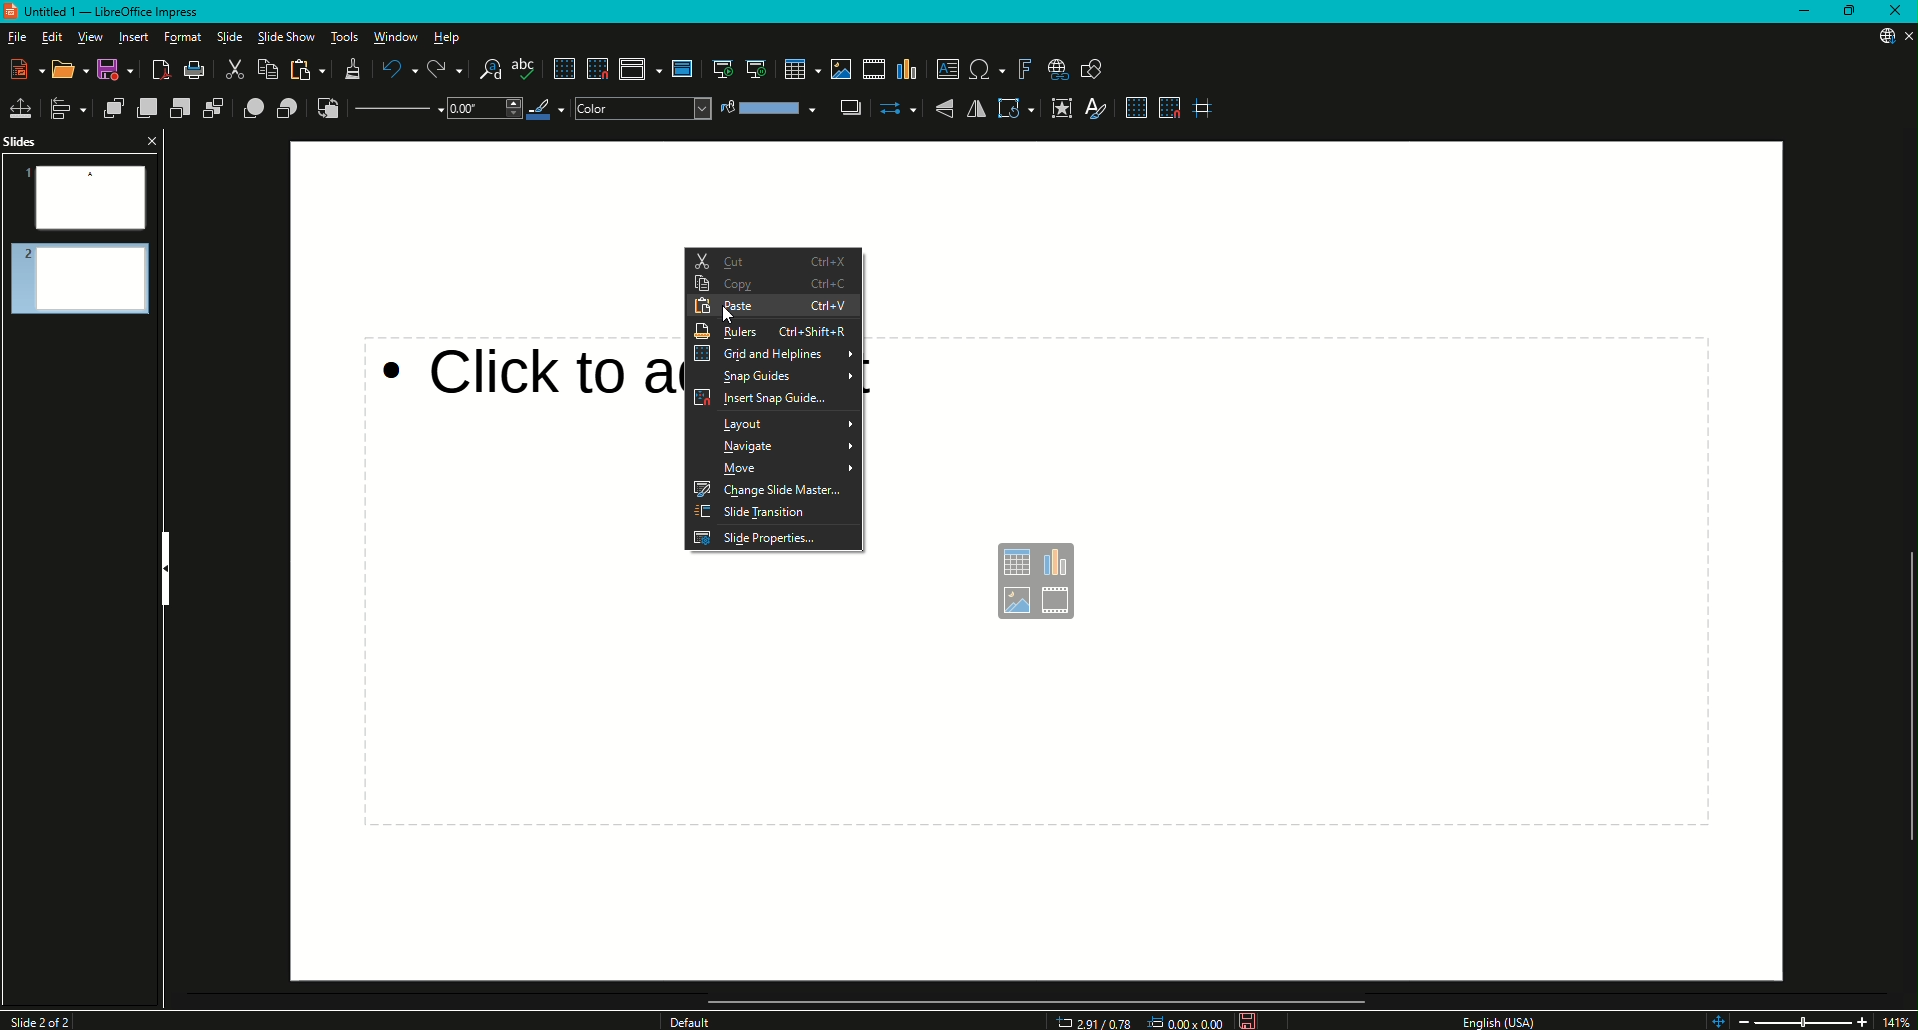 This screenshot has width=1918, height=1030. What do you see at coordinates (946, 110) in the screenshot?
I see `Vertically` at bounding box center [946, 110].